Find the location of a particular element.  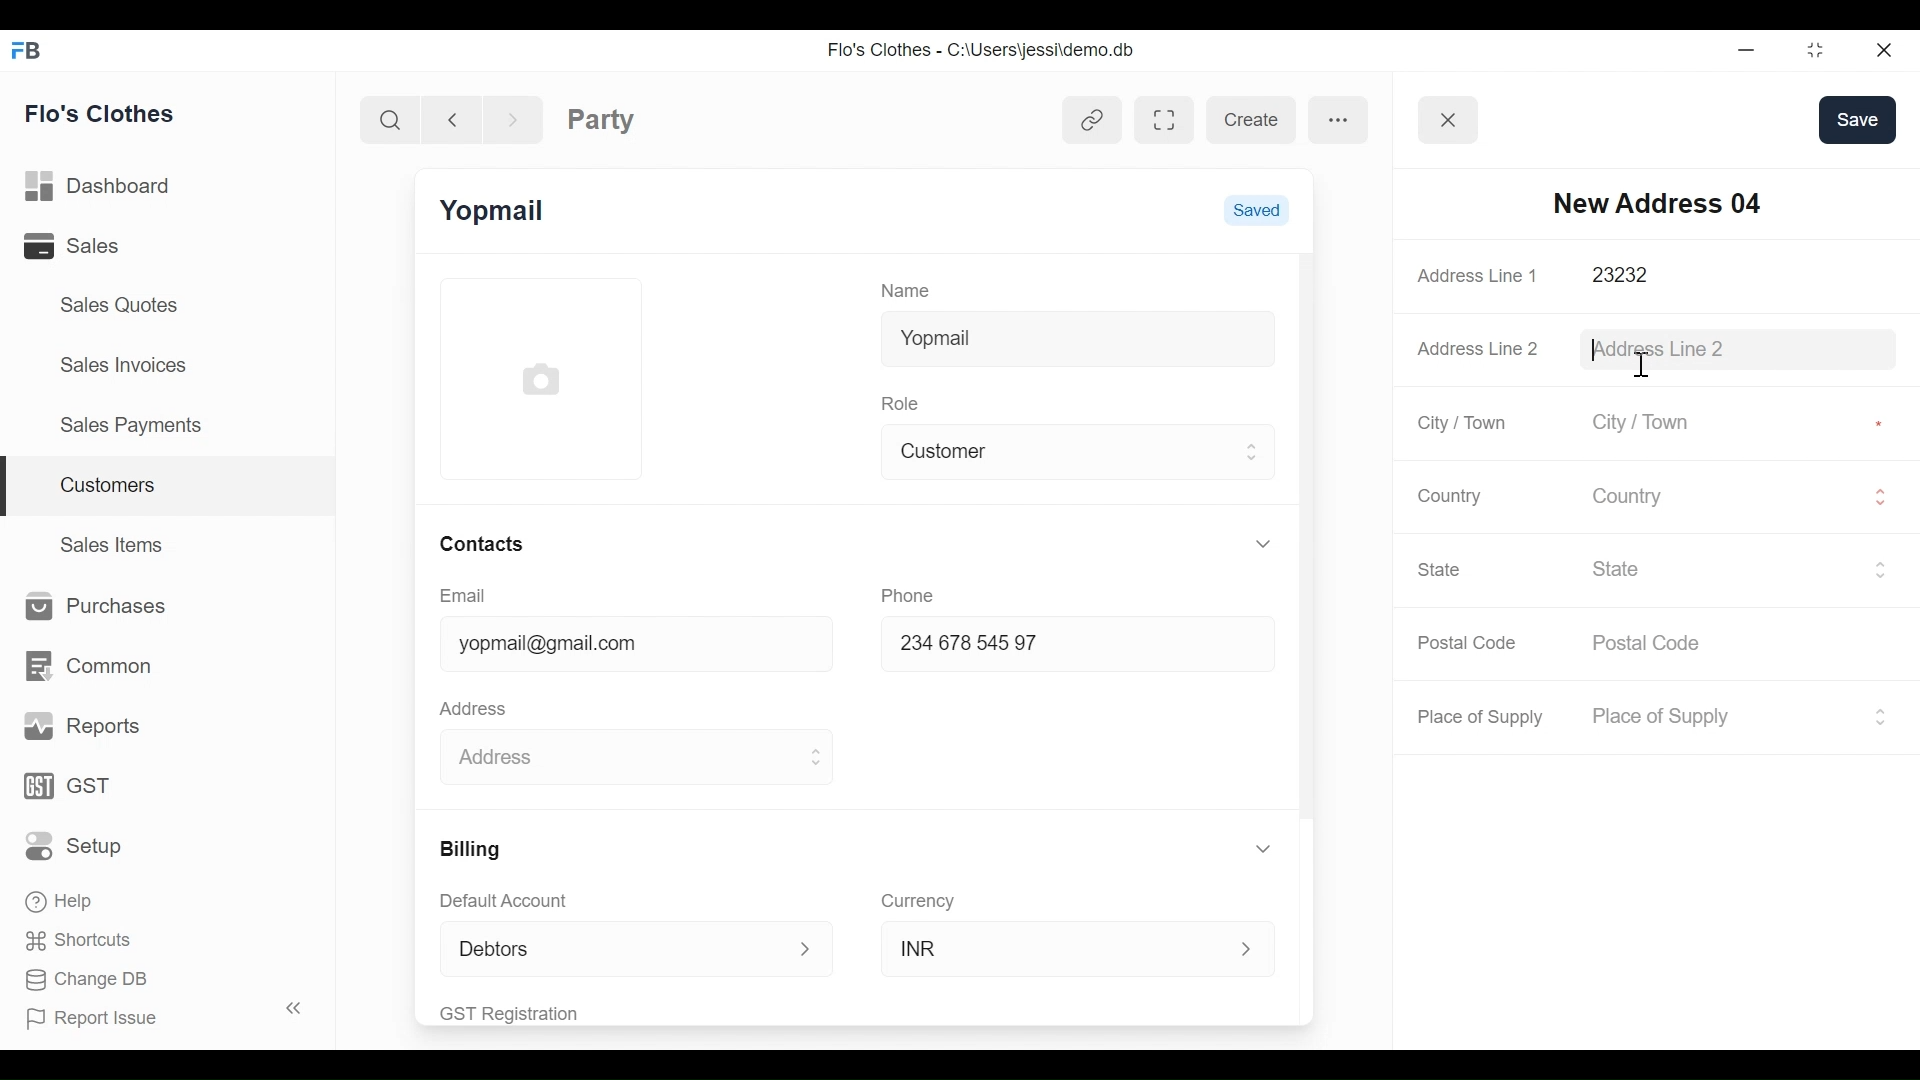

Expand is located at coordinates (1880, 569).